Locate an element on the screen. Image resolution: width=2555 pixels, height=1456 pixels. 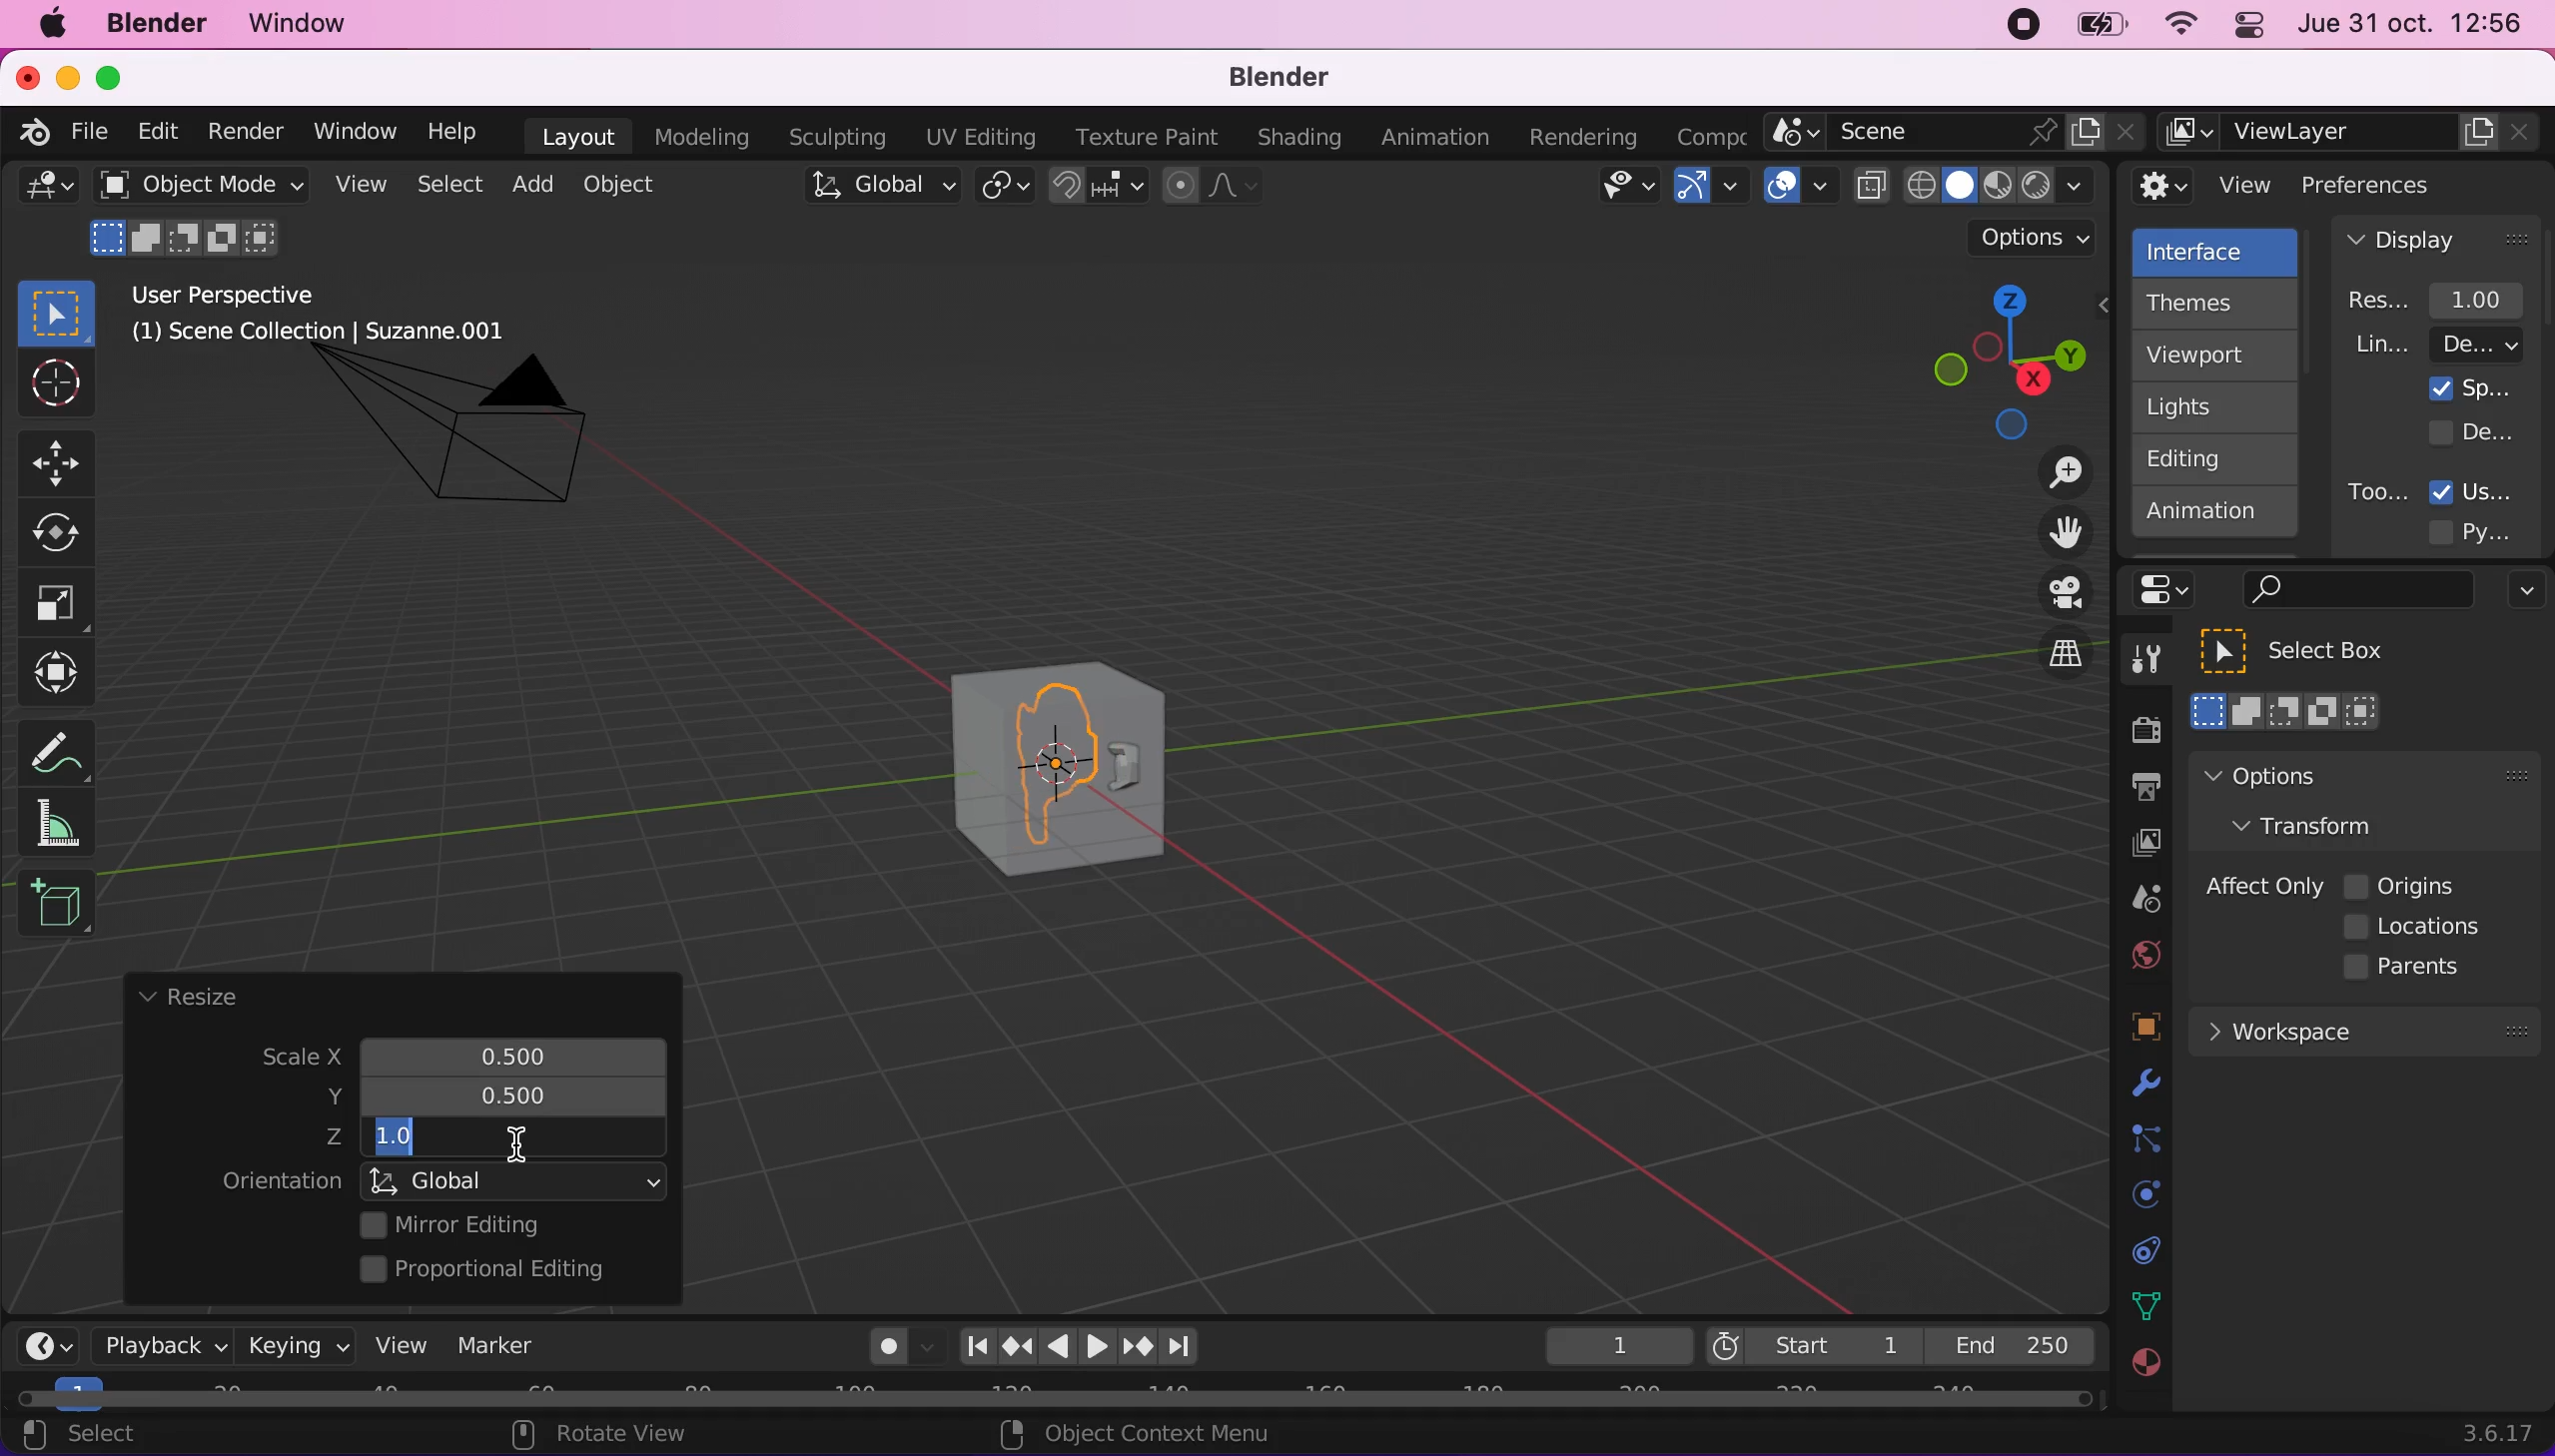
mirror editing is located at coordinates (508, 1224).